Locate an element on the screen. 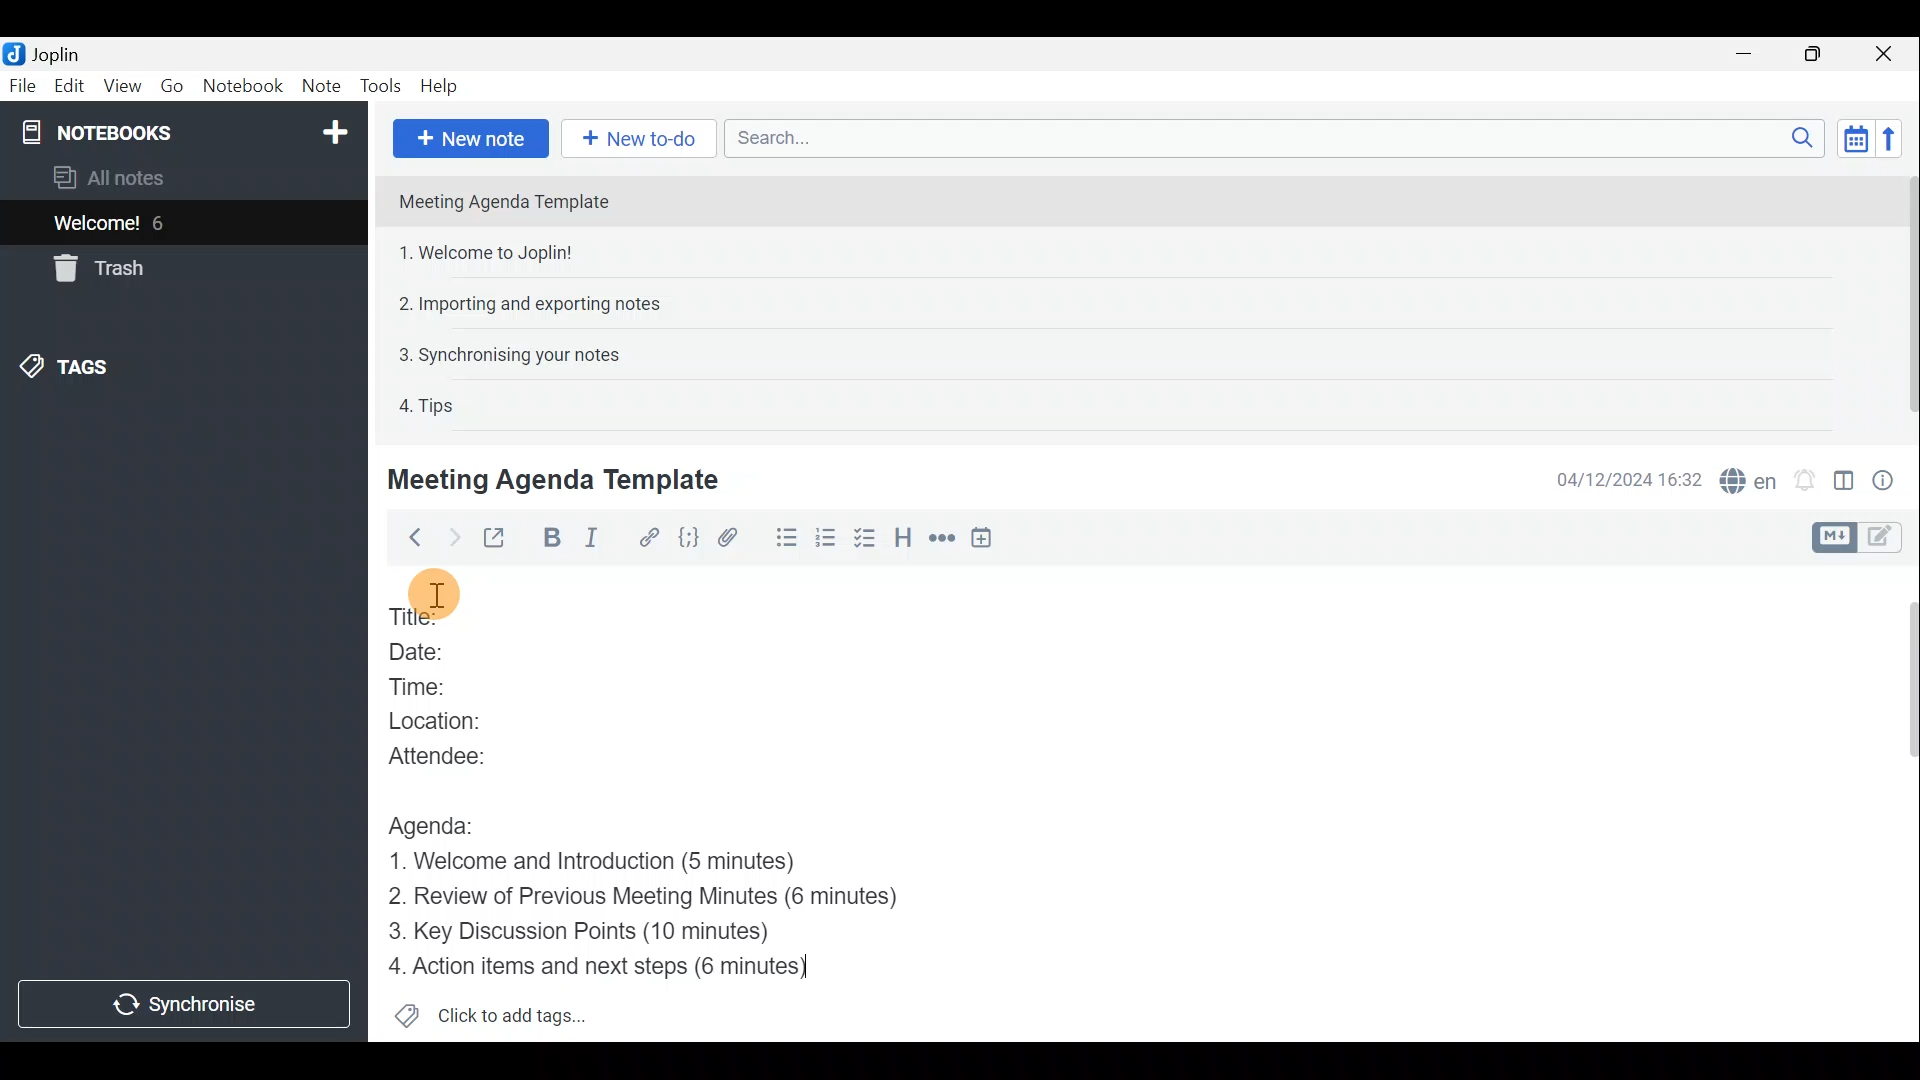  Spell checker is located at coordinates (1750, 478).